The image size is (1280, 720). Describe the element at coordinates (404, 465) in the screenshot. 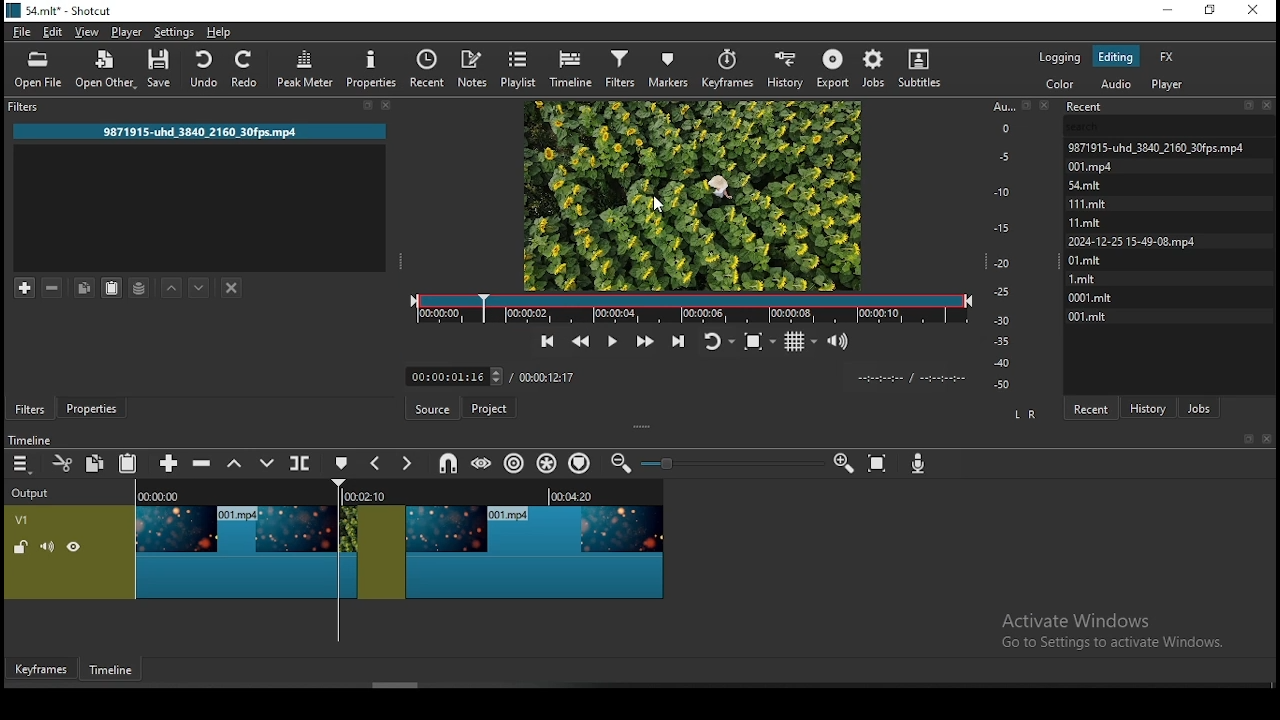

I see `next marker` at that location.